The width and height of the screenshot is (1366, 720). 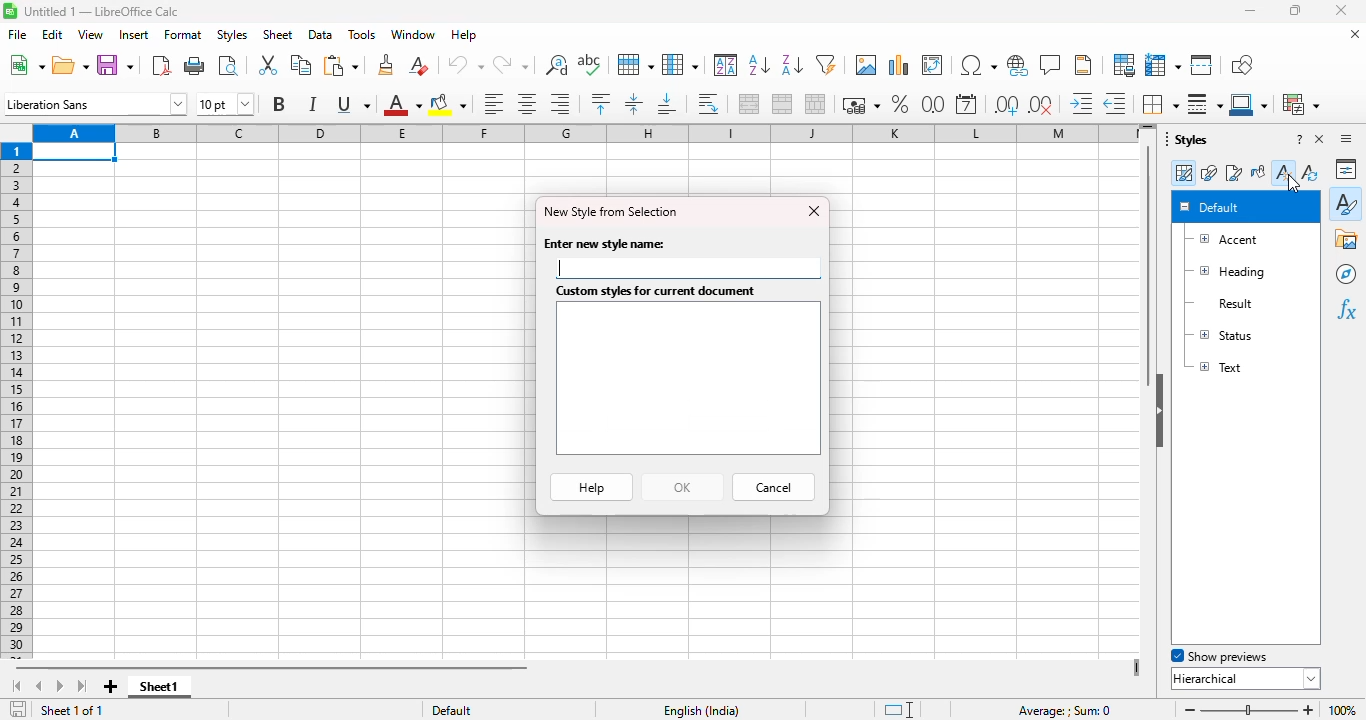 What do you see at coordinates (1258, 172) in the screenshot?
I see `fill format mode` at bounding box center [1258, 172].